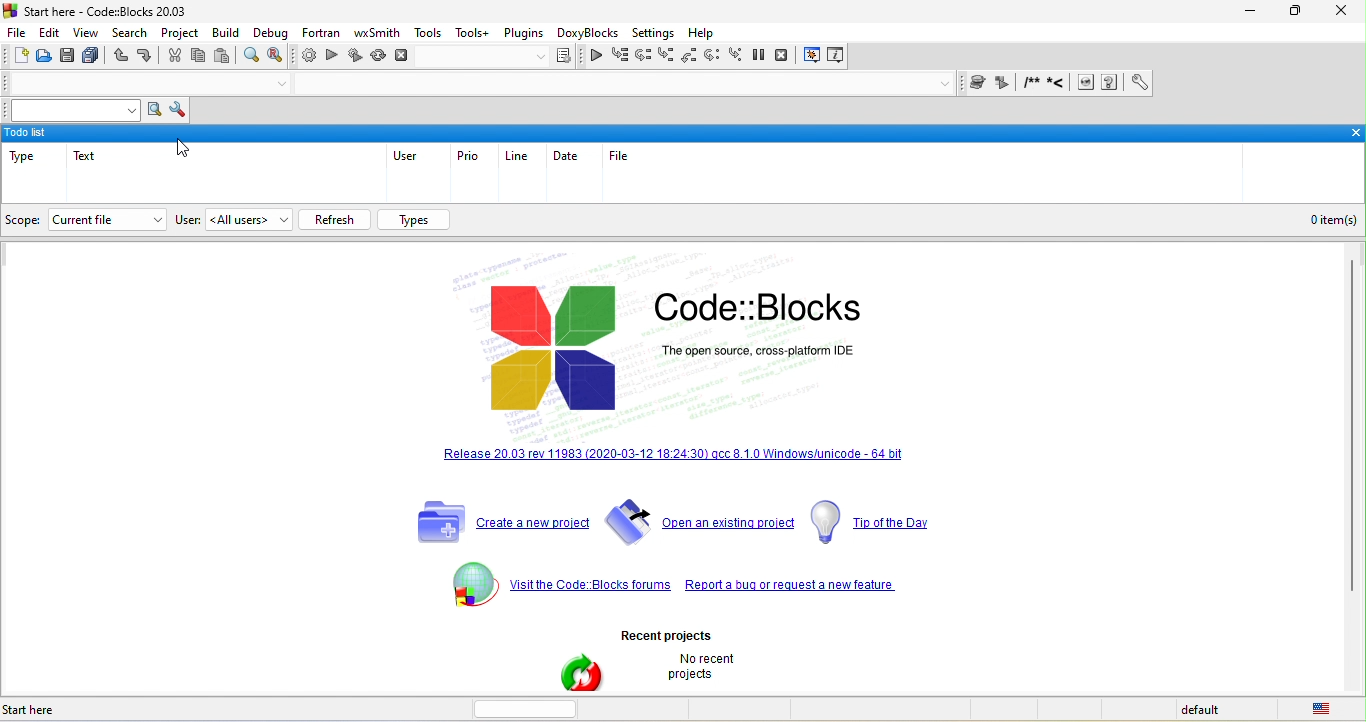  Describe the element at coordinates (253, 57) in the screenshot. I see `find` at that location.